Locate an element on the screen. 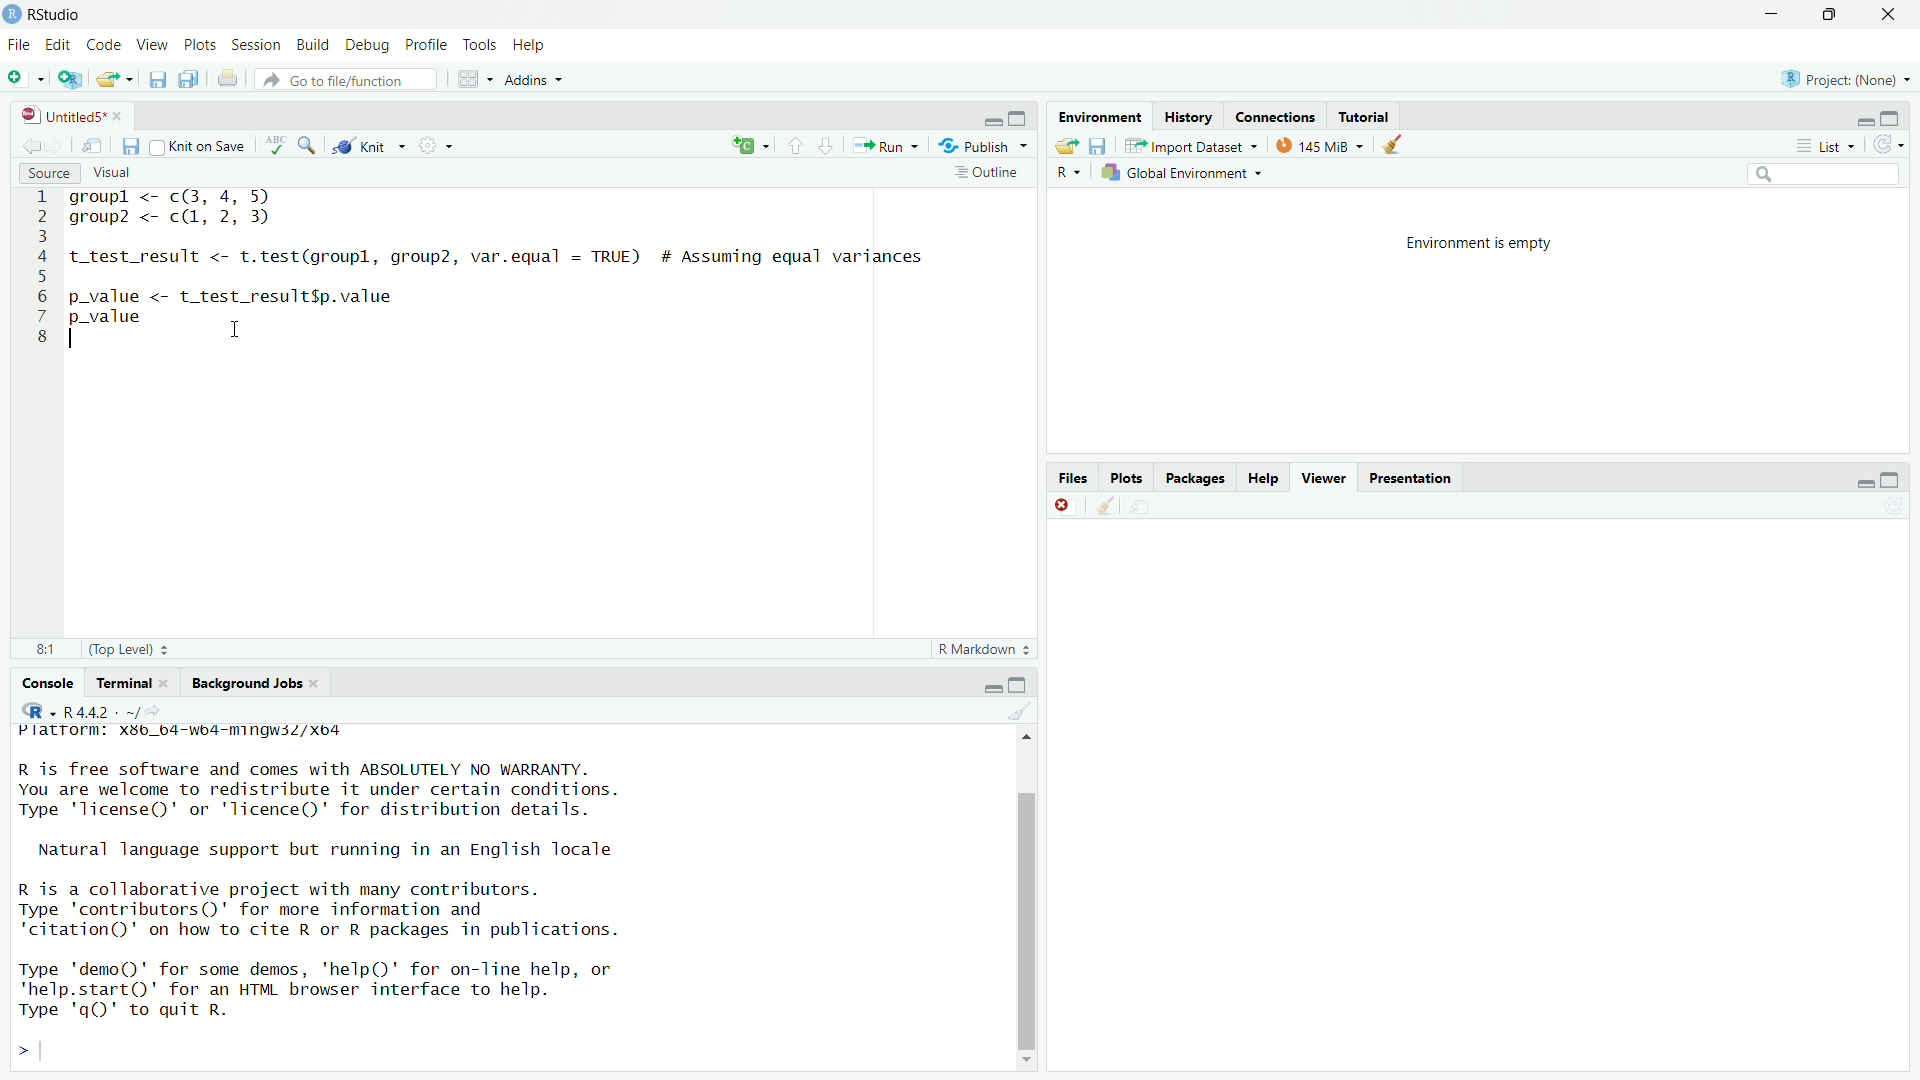  go to next section is located at coordinates (827, 143).